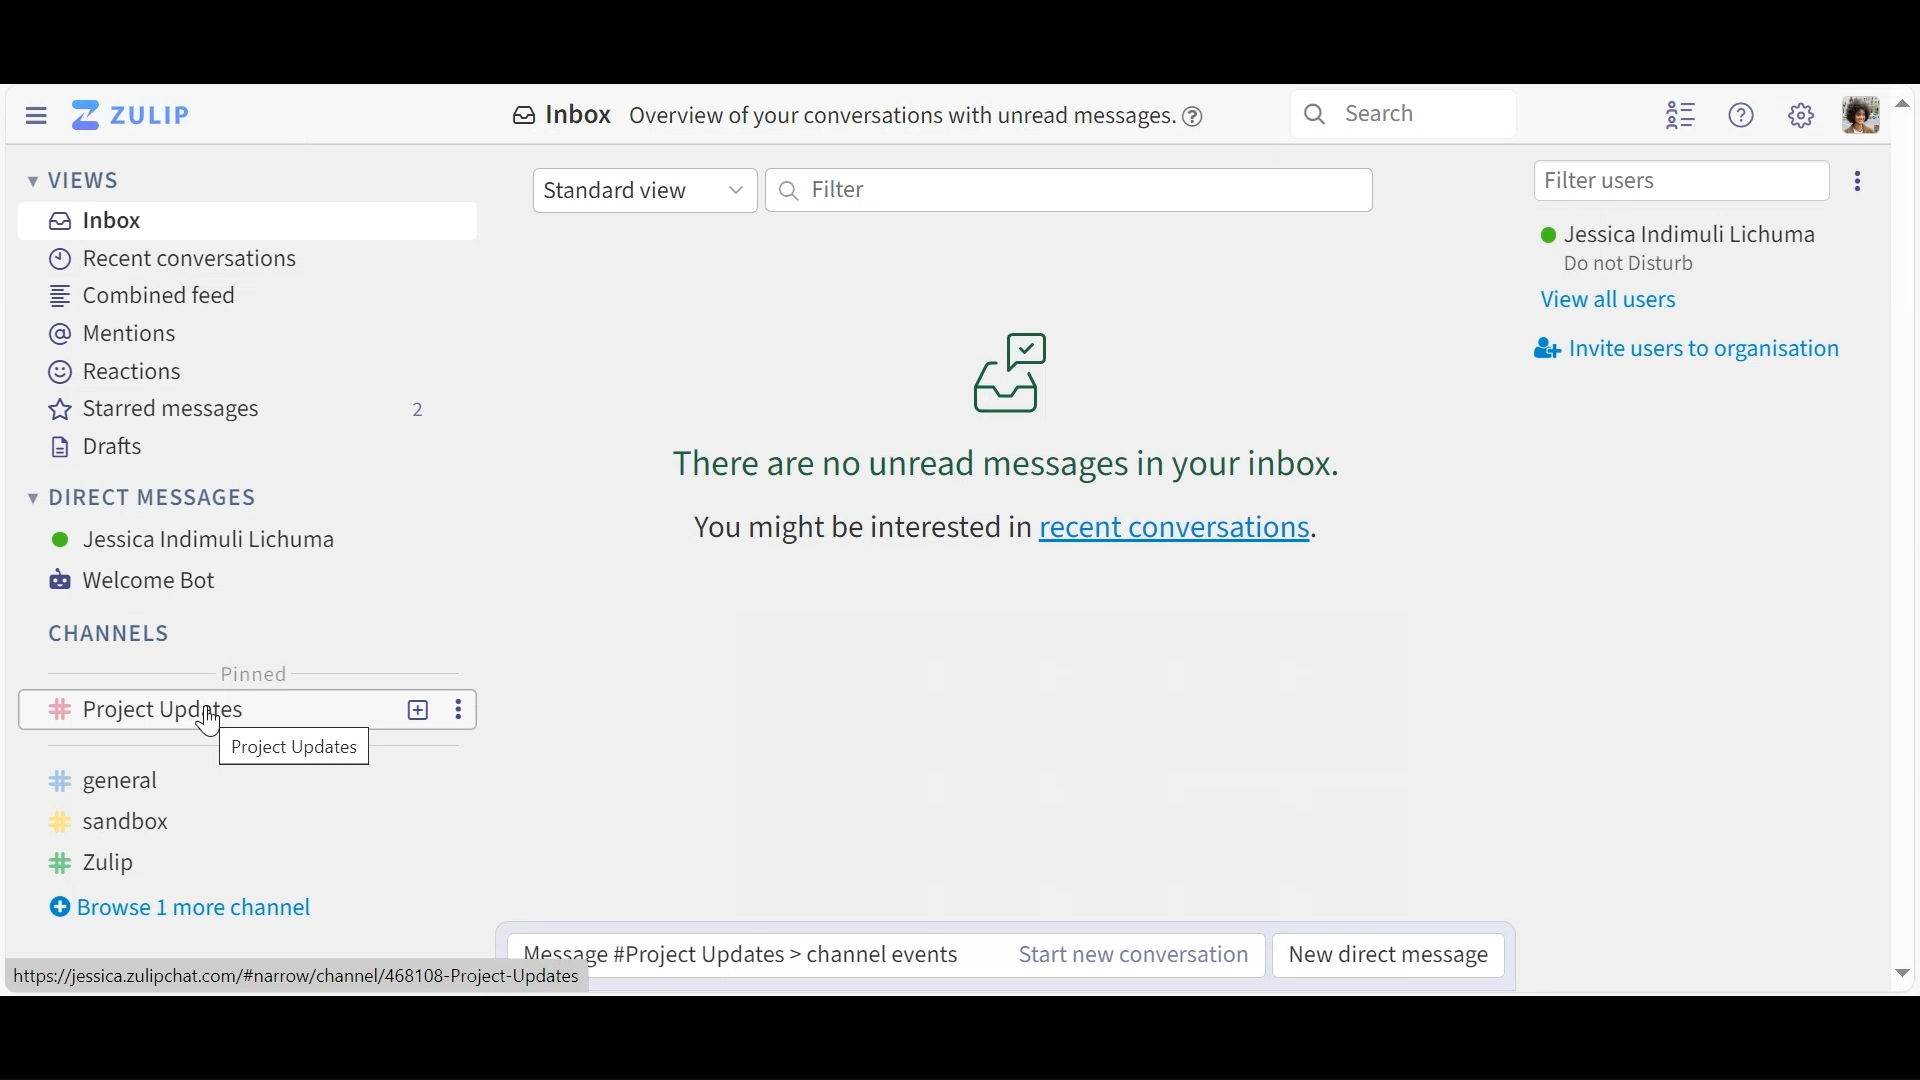 This screenshot has height=1080, width=1920. I want to click on Channel, so click(112, 633).